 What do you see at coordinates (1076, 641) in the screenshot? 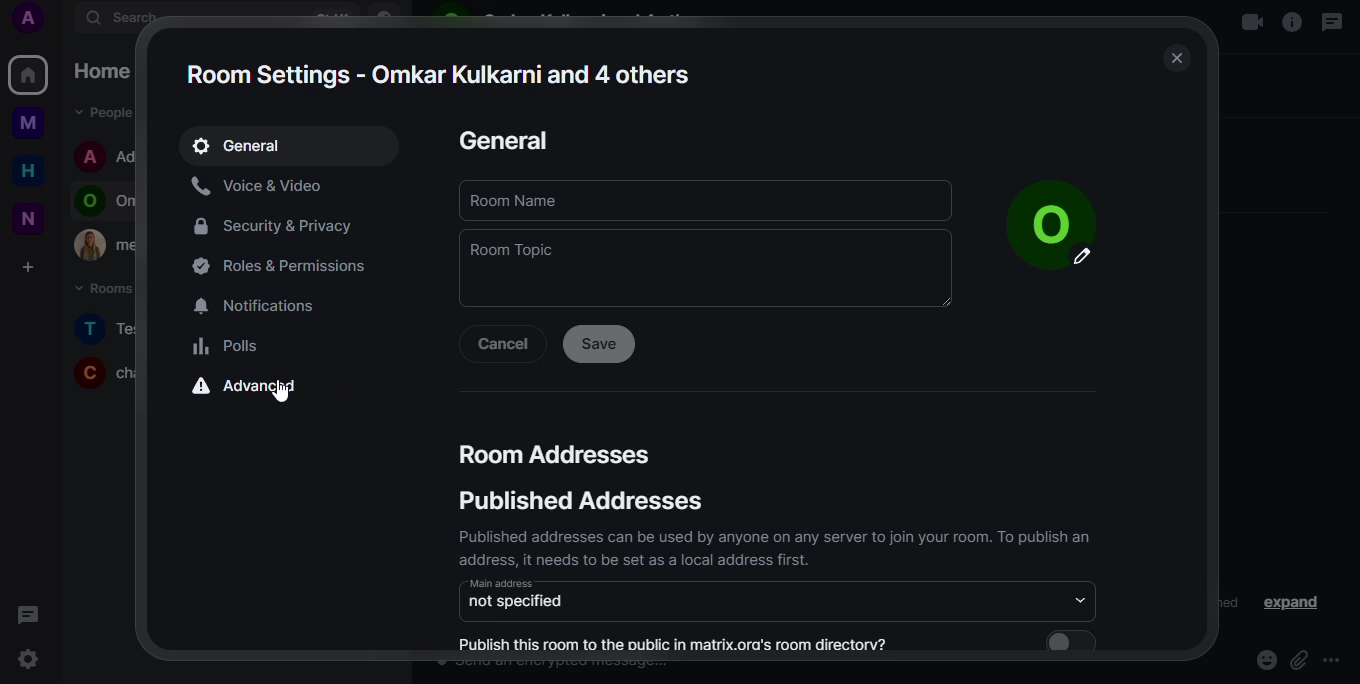
I see `click to enable` at bounding box center [1076, 641].